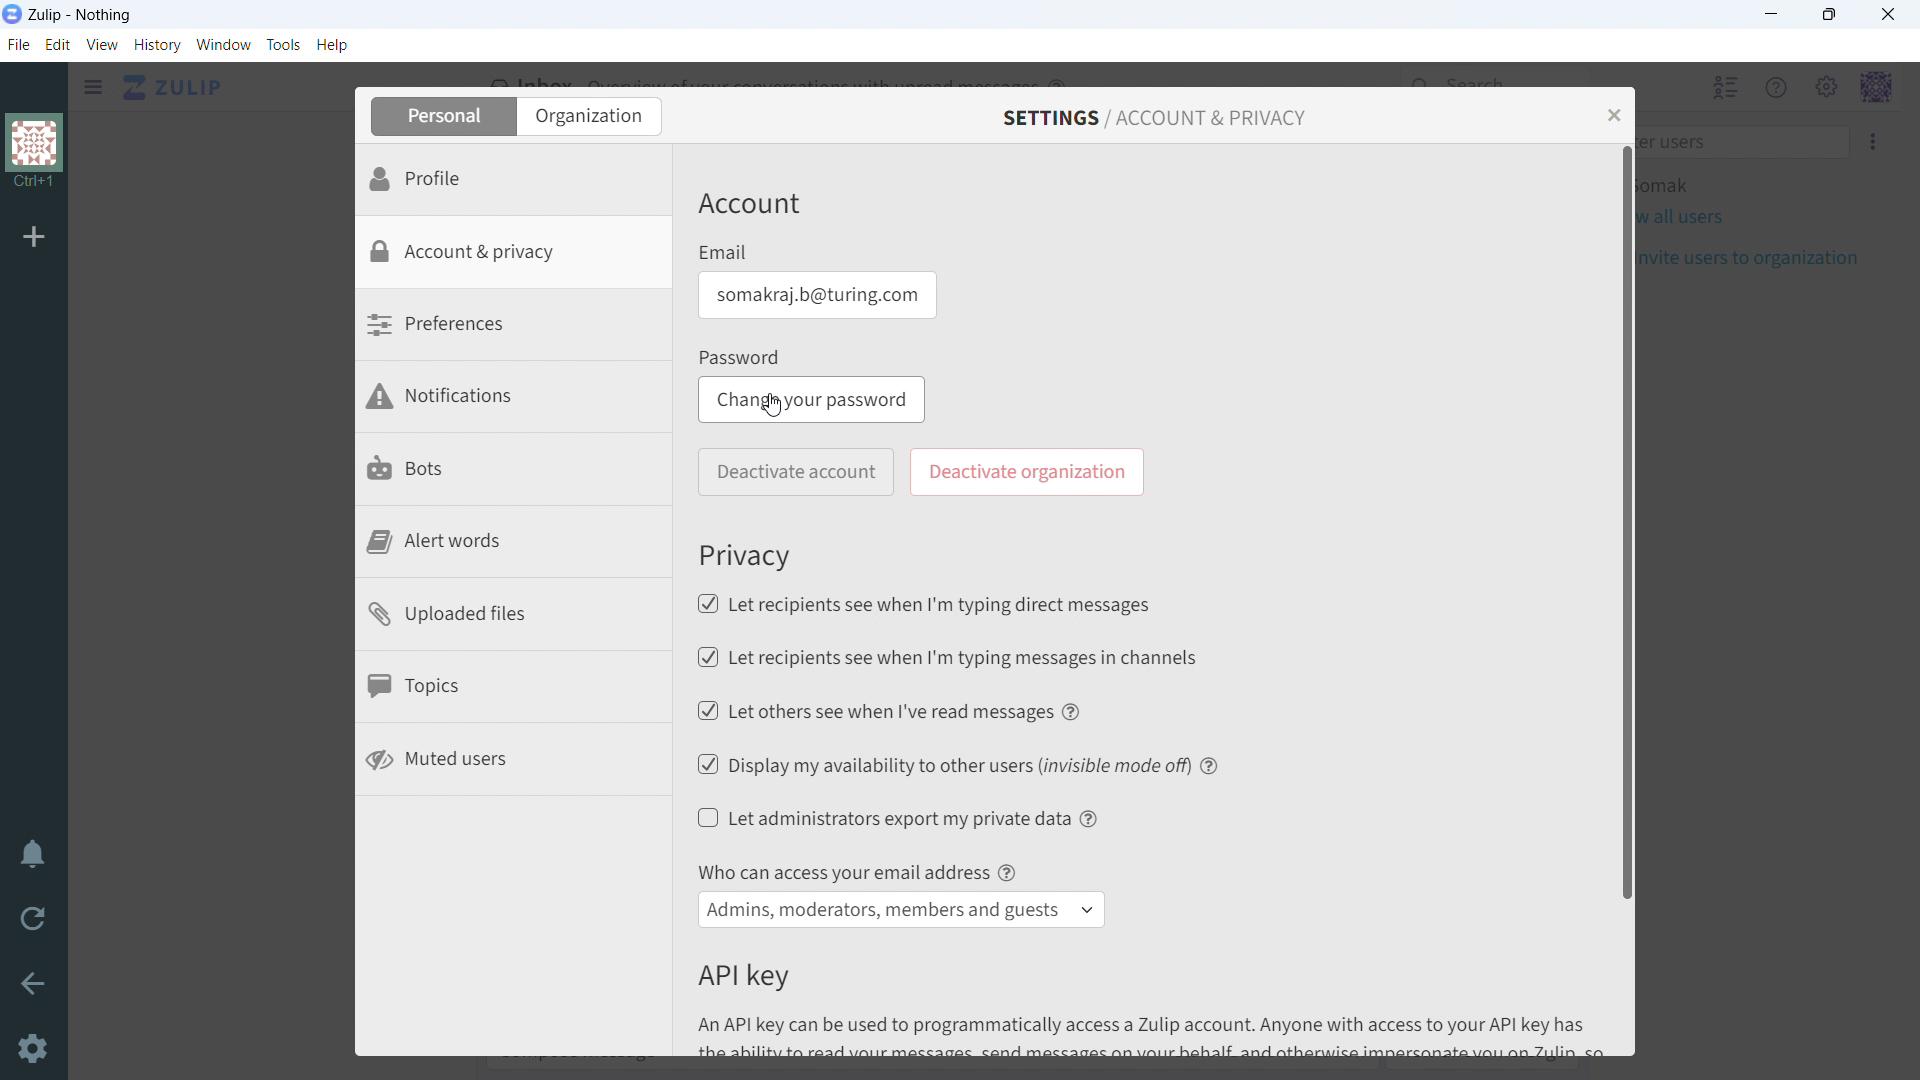  Describe the element at coordinates (512, 179) in the screenshot. I see `profile` at that location.